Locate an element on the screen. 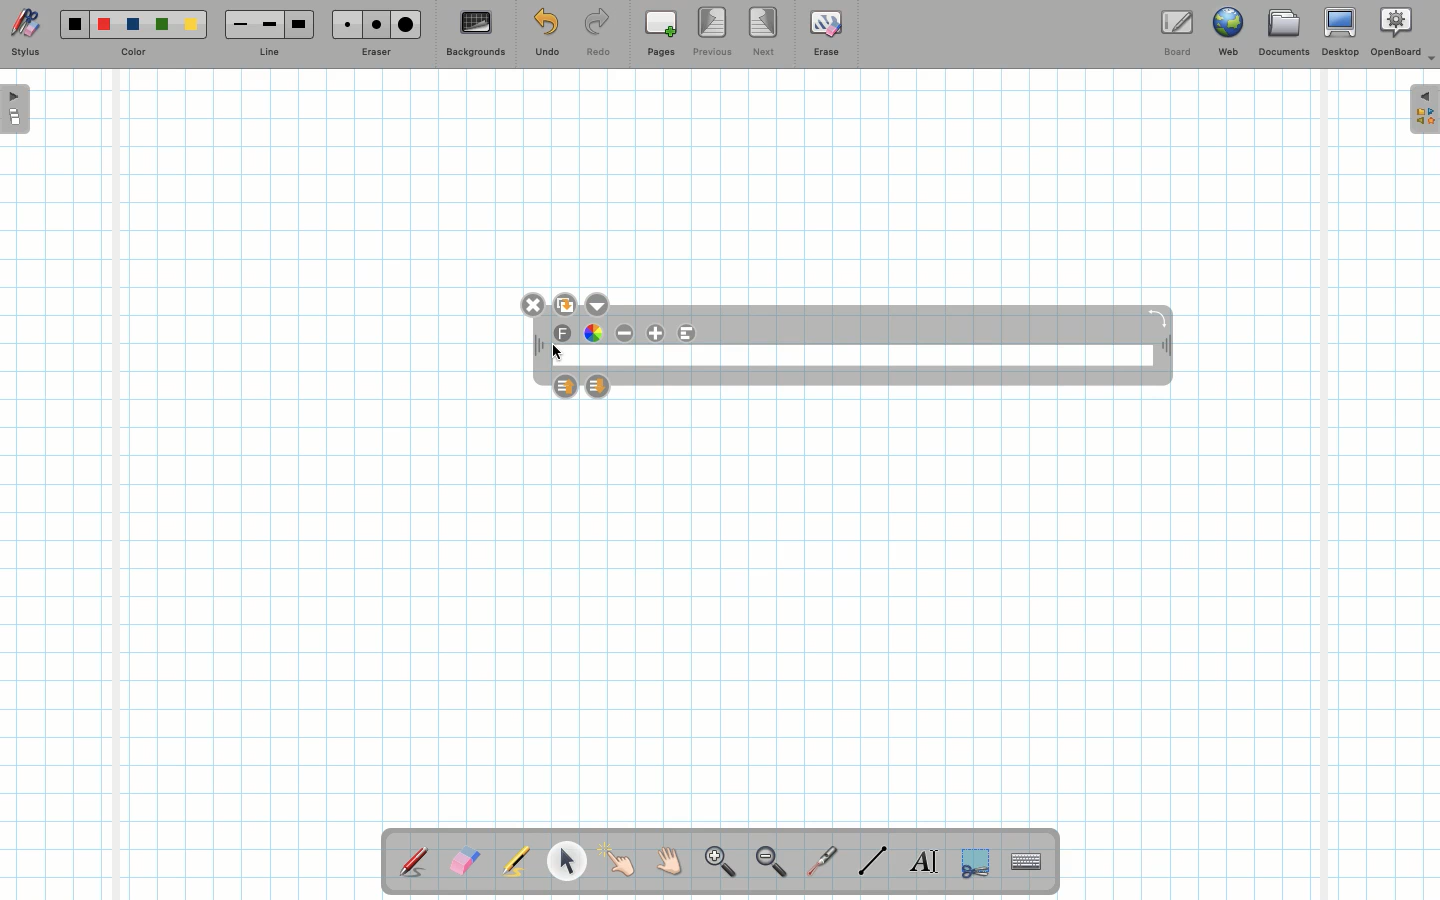 The image size is (1440, 900). Pointer is located at coordinates (618, 861).